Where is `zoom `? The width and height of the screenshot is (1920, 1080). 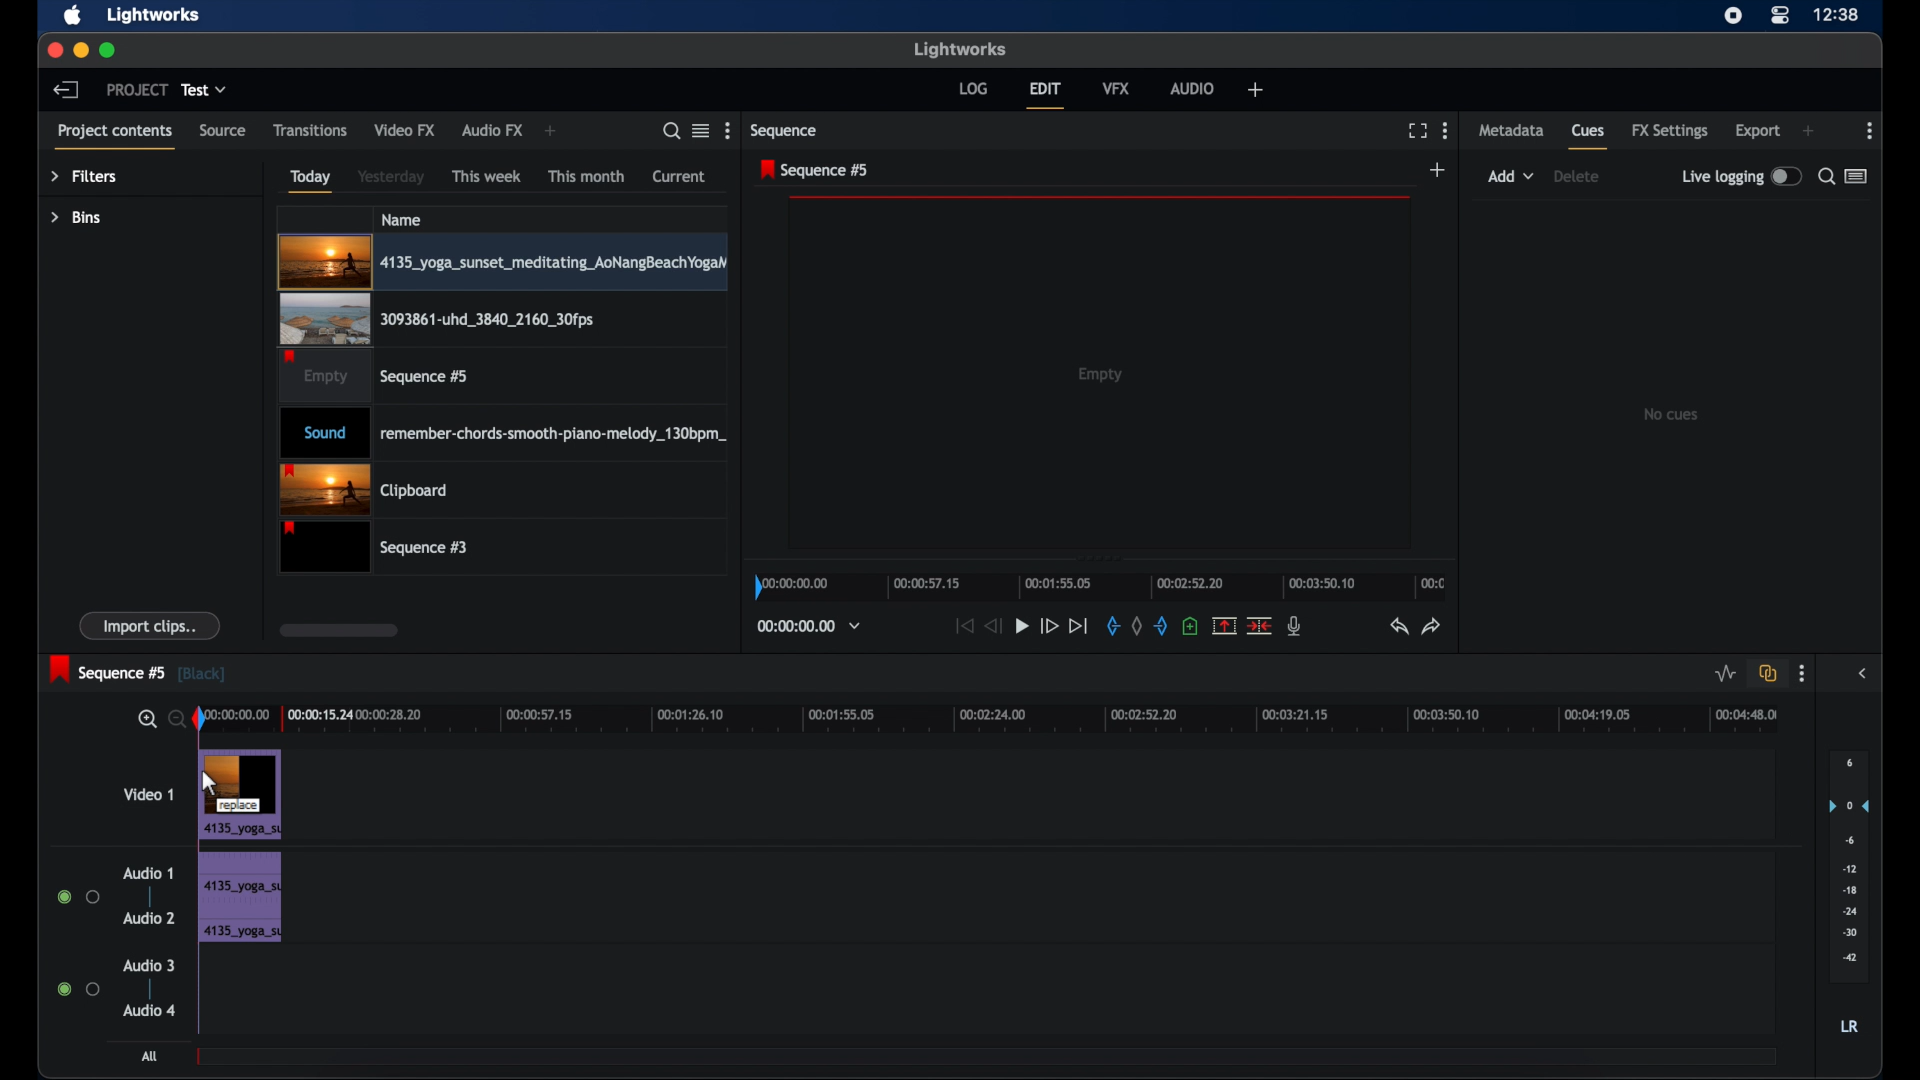 zoom  is located at coordinates (156, 718).